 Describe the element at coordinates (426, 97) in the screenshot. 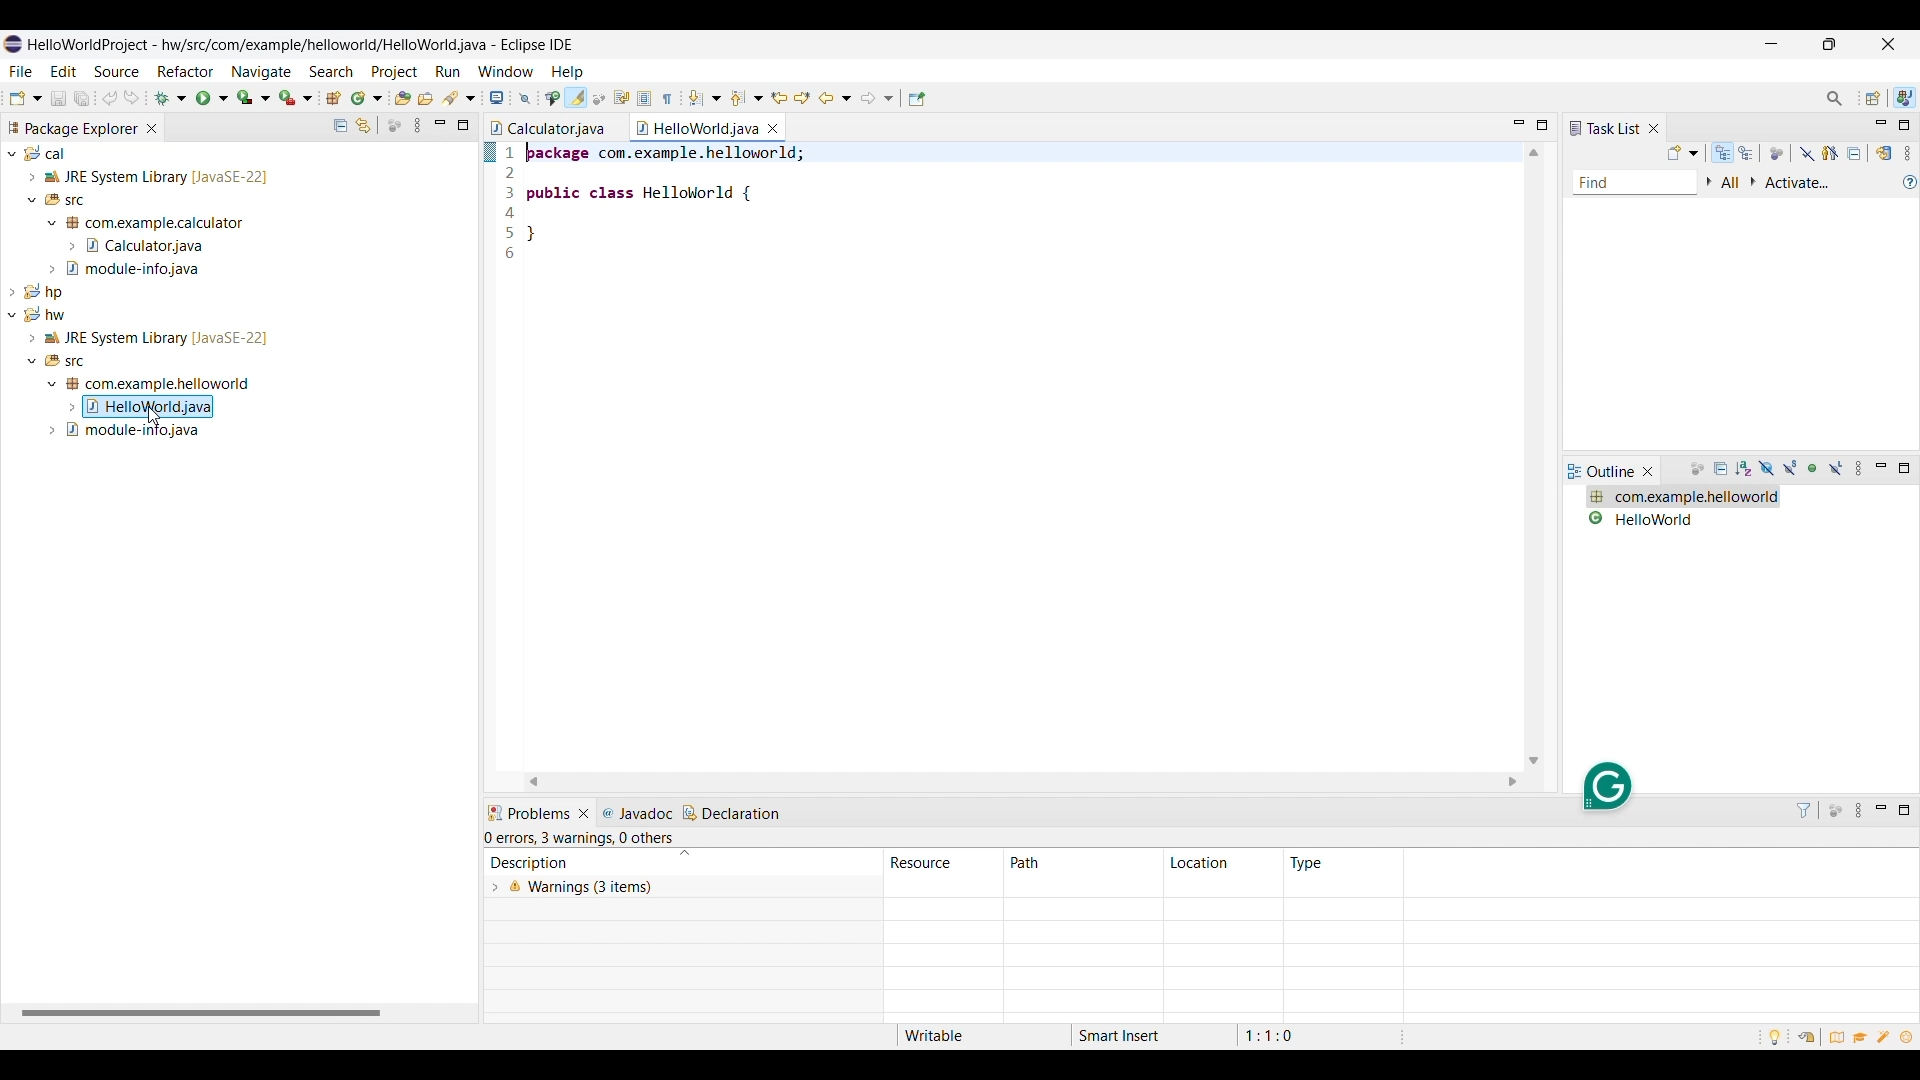

I see `Open task` at that location.